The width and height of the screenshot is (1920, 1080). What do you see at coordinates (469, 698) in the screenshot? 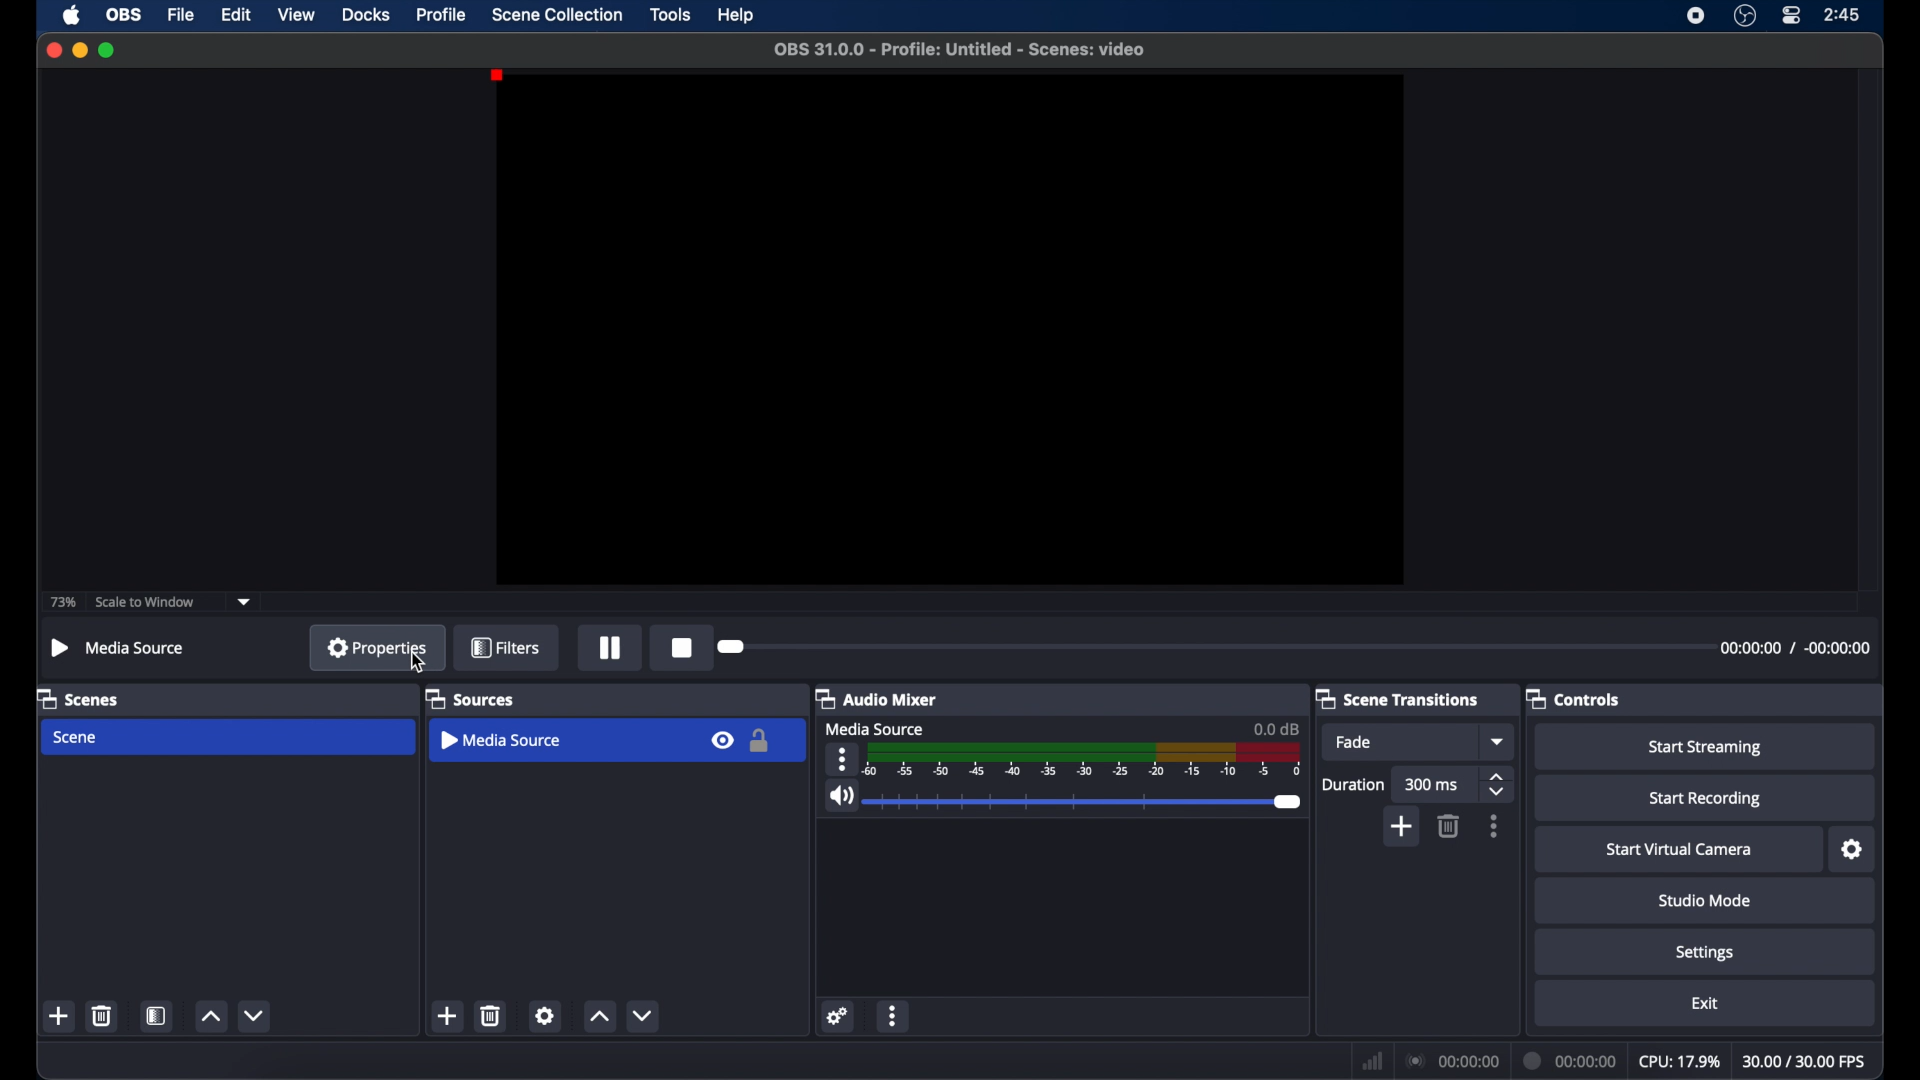
I see `sources` at bounding box center [469, 698].